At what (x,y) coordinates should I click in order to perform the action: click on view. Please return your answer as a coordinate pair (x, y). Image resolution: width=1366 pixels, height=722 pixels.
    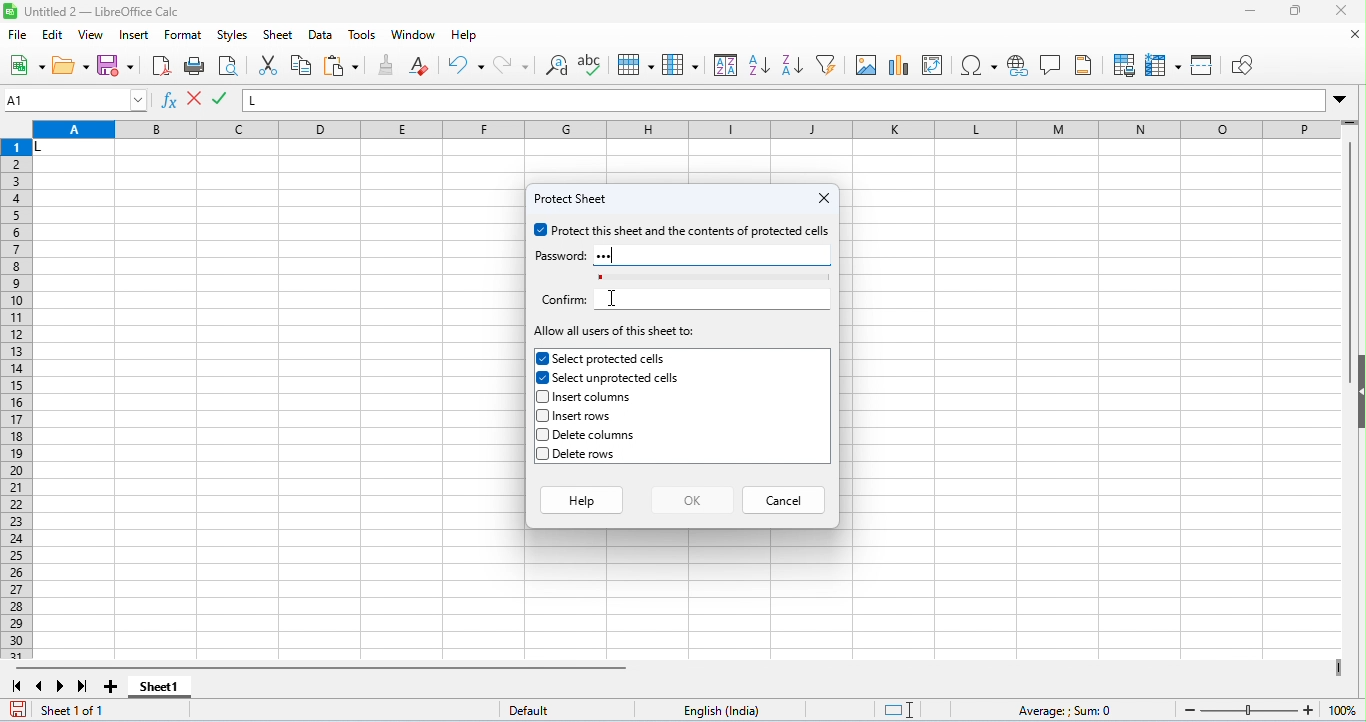
    Looking at the image, I should click on (92, 35).